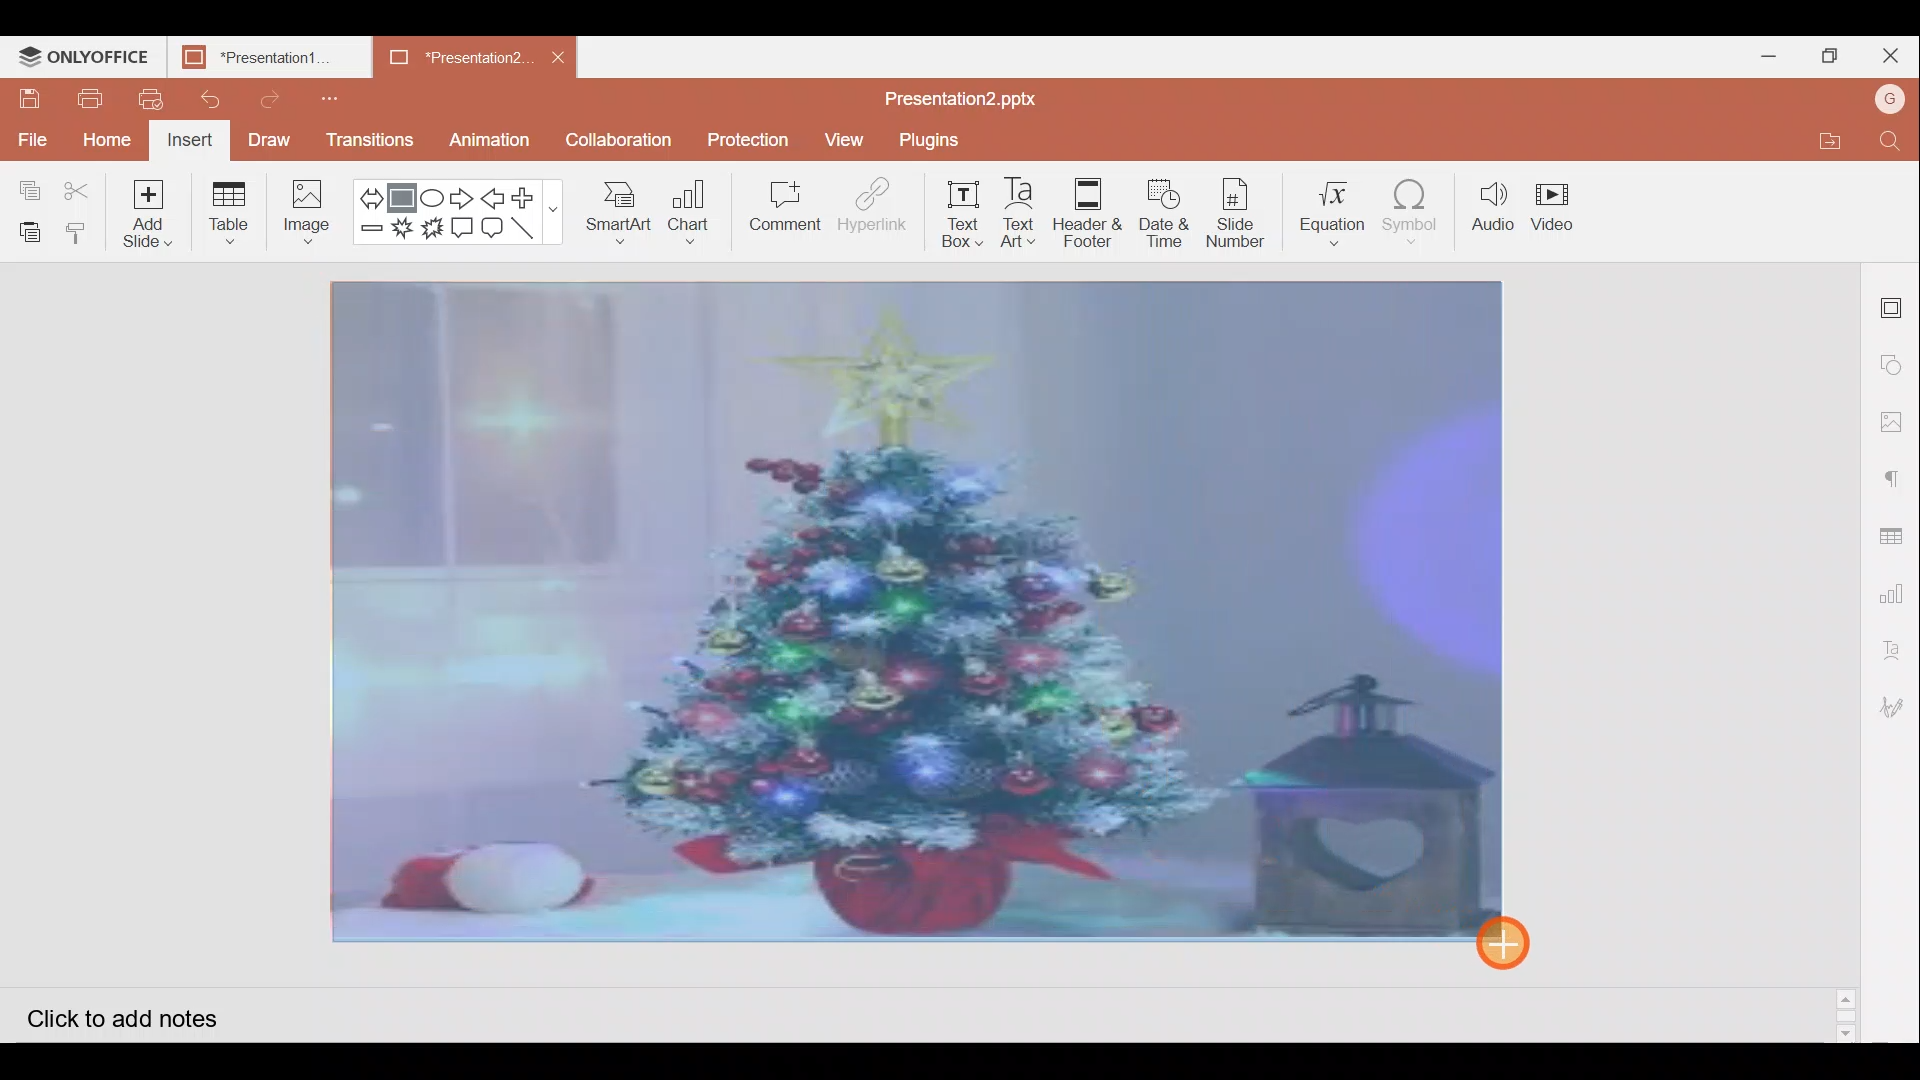 The image size is (1920, 1080). Describe the element at coordinates (686, 216) in the screenshot. I see `Chart` at that location.